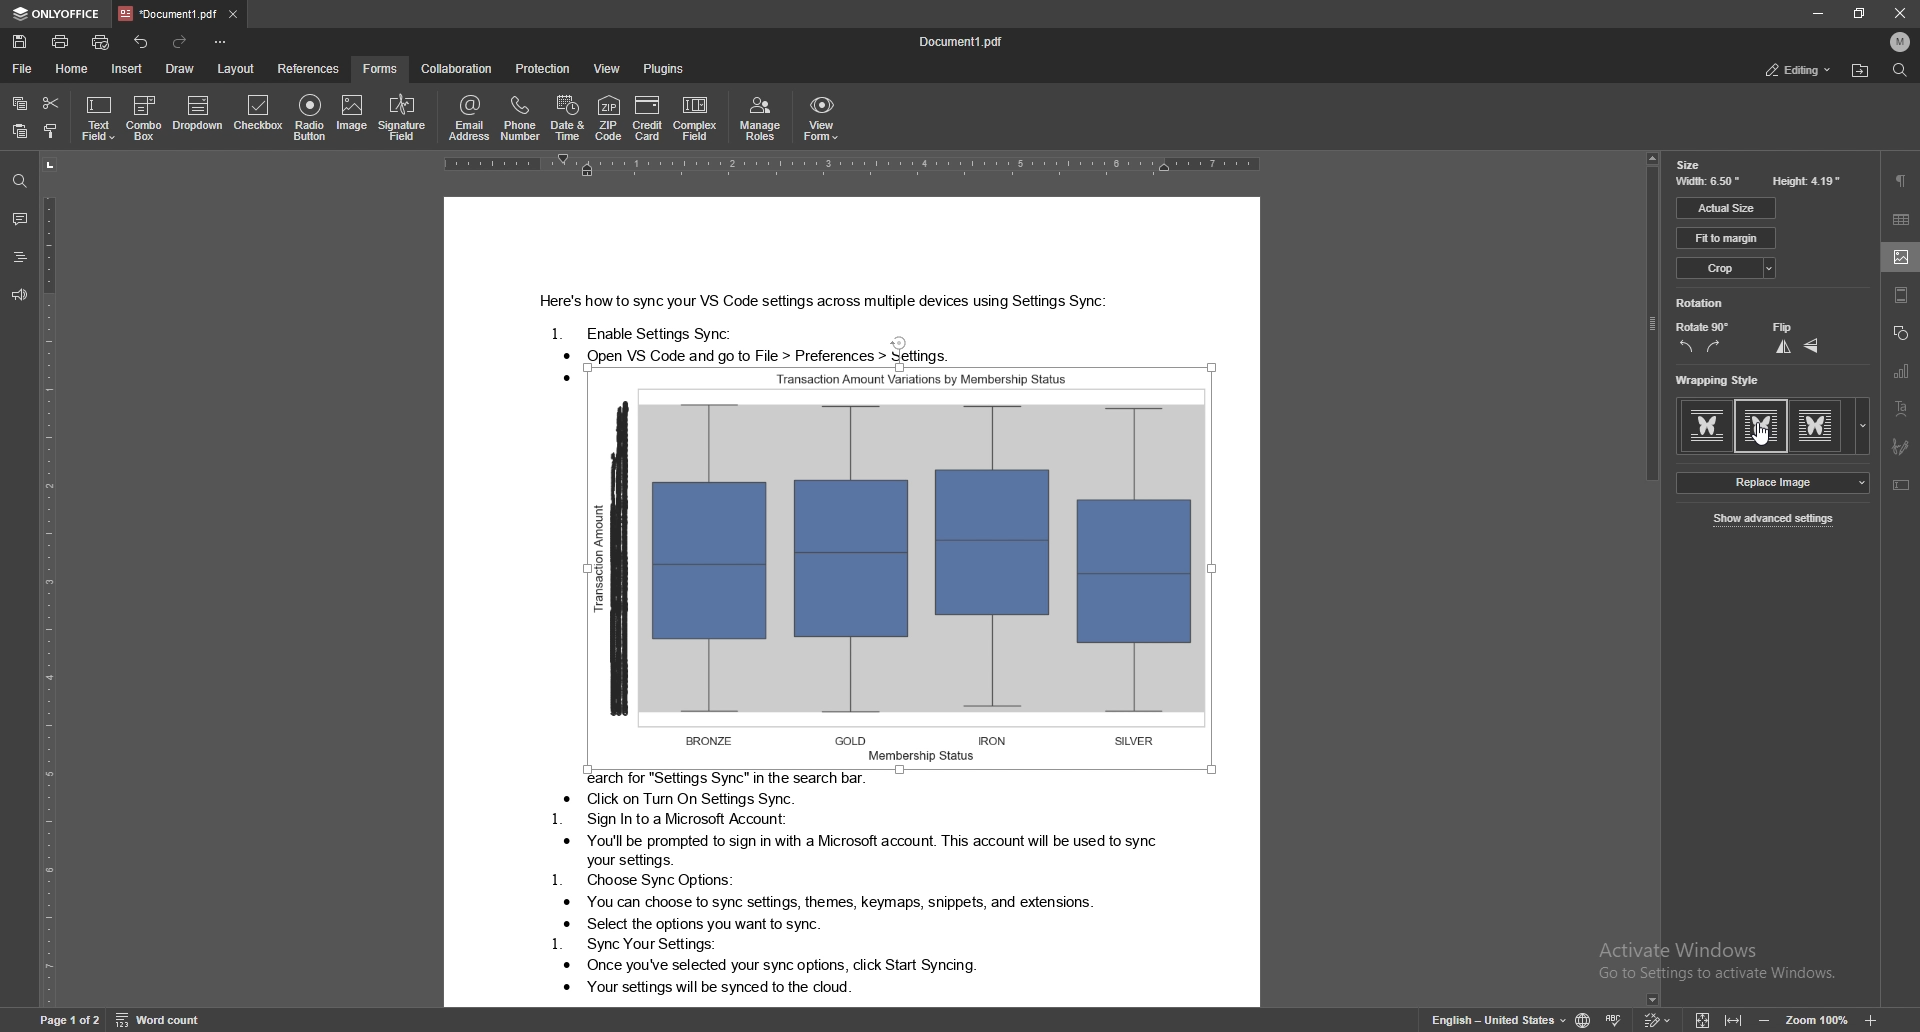 This screenshot has height=1032, width=1920. I want to click on plugins, so click(666, 67).